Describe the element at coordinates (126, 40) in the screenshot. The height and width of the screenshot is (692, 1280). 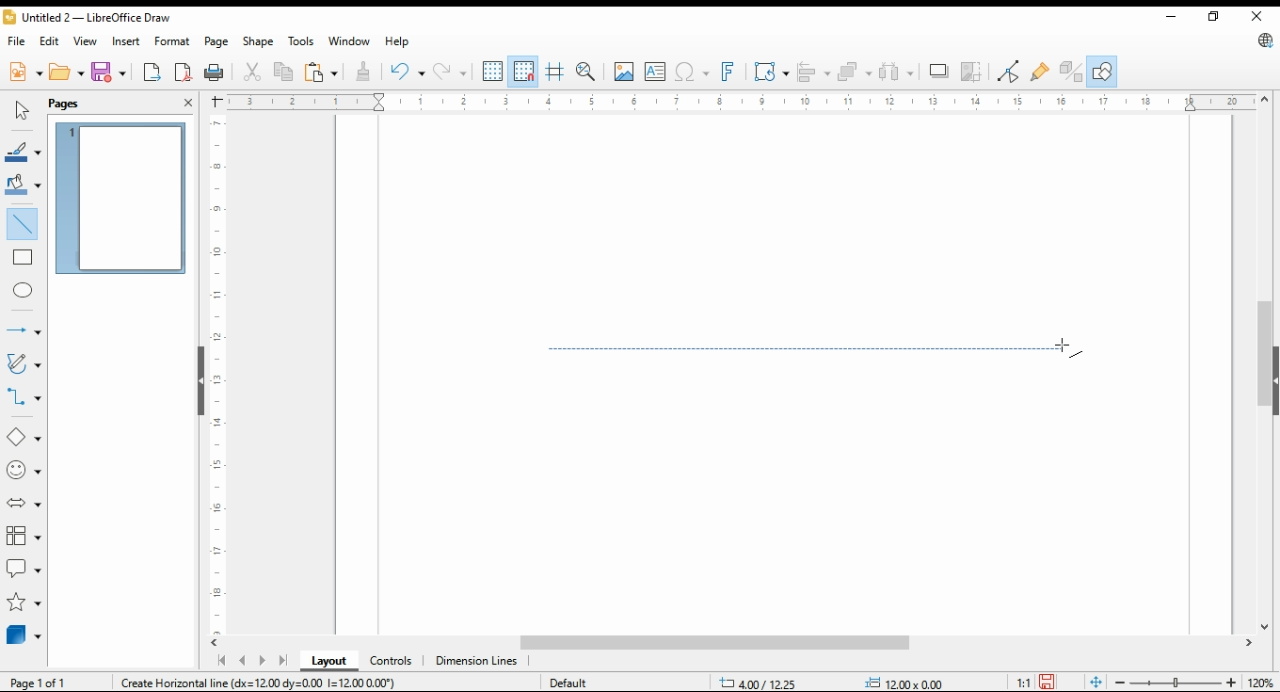
I see `insert` at that location.